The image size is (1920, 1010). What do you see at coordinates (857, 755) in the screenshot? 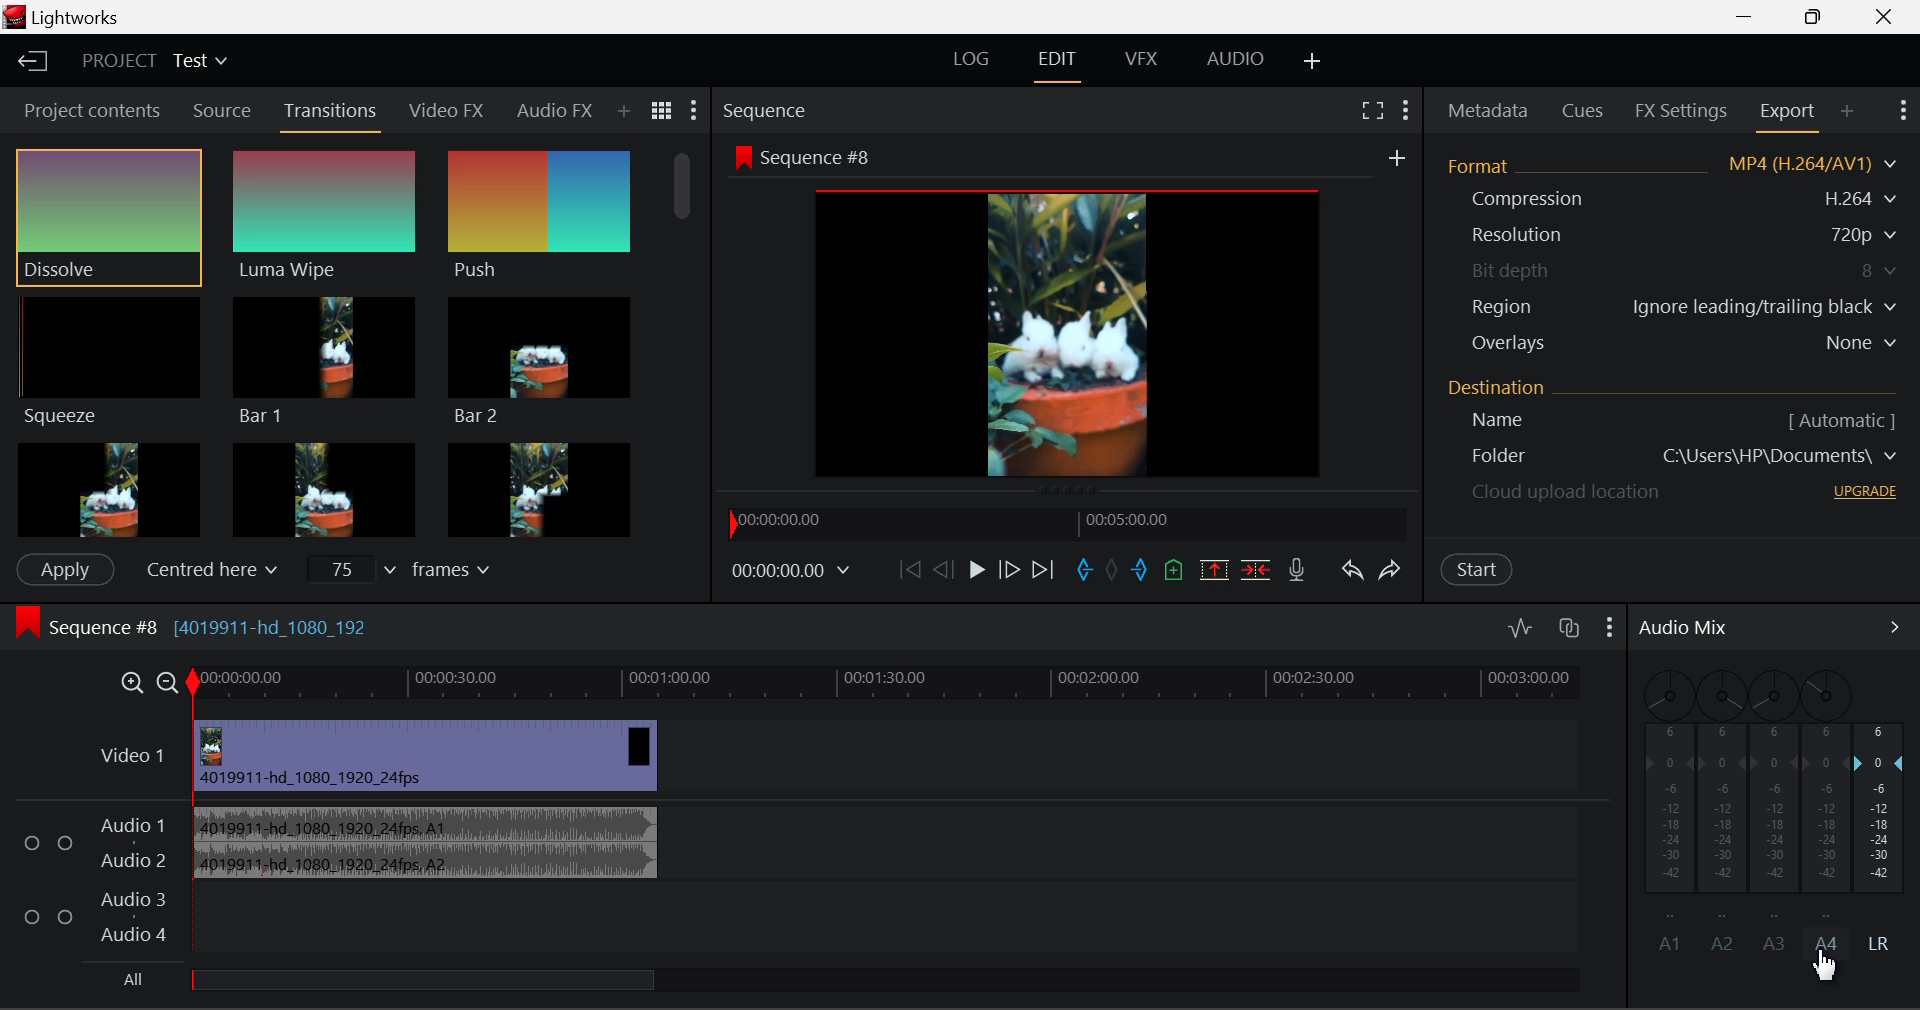
I see `Video Layer` at bounding box center [857, 755].